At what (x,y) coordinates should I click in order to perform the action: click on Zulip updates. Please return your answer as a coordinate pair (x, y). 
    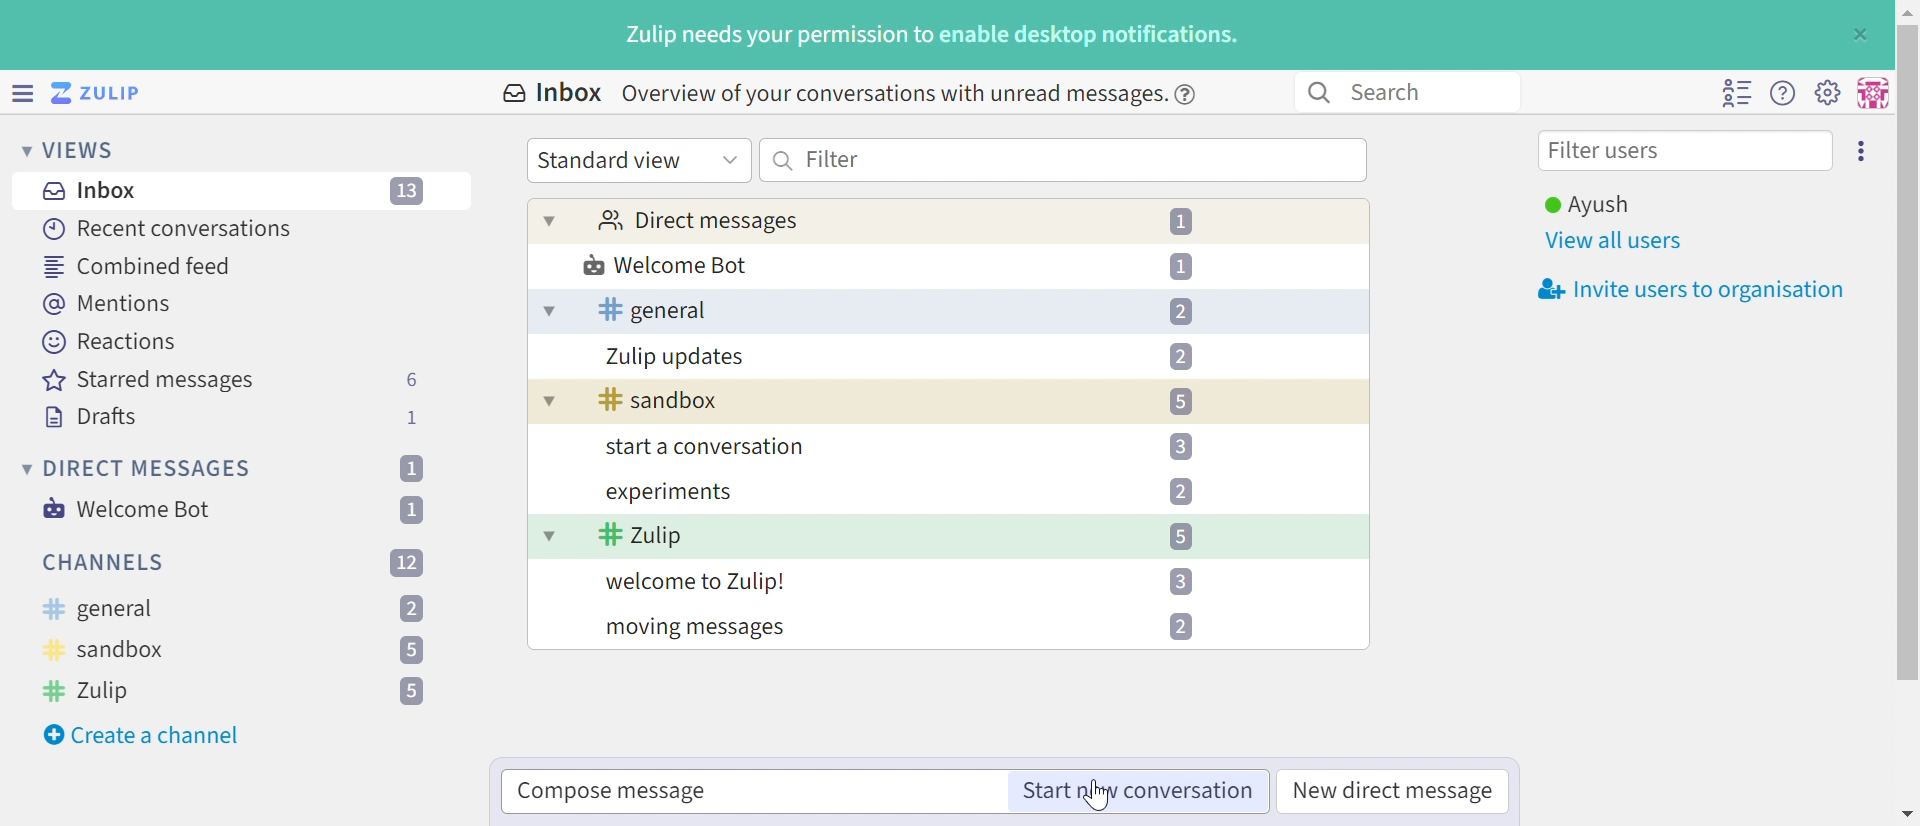
    Looking at the image, I should click on (676, 357).